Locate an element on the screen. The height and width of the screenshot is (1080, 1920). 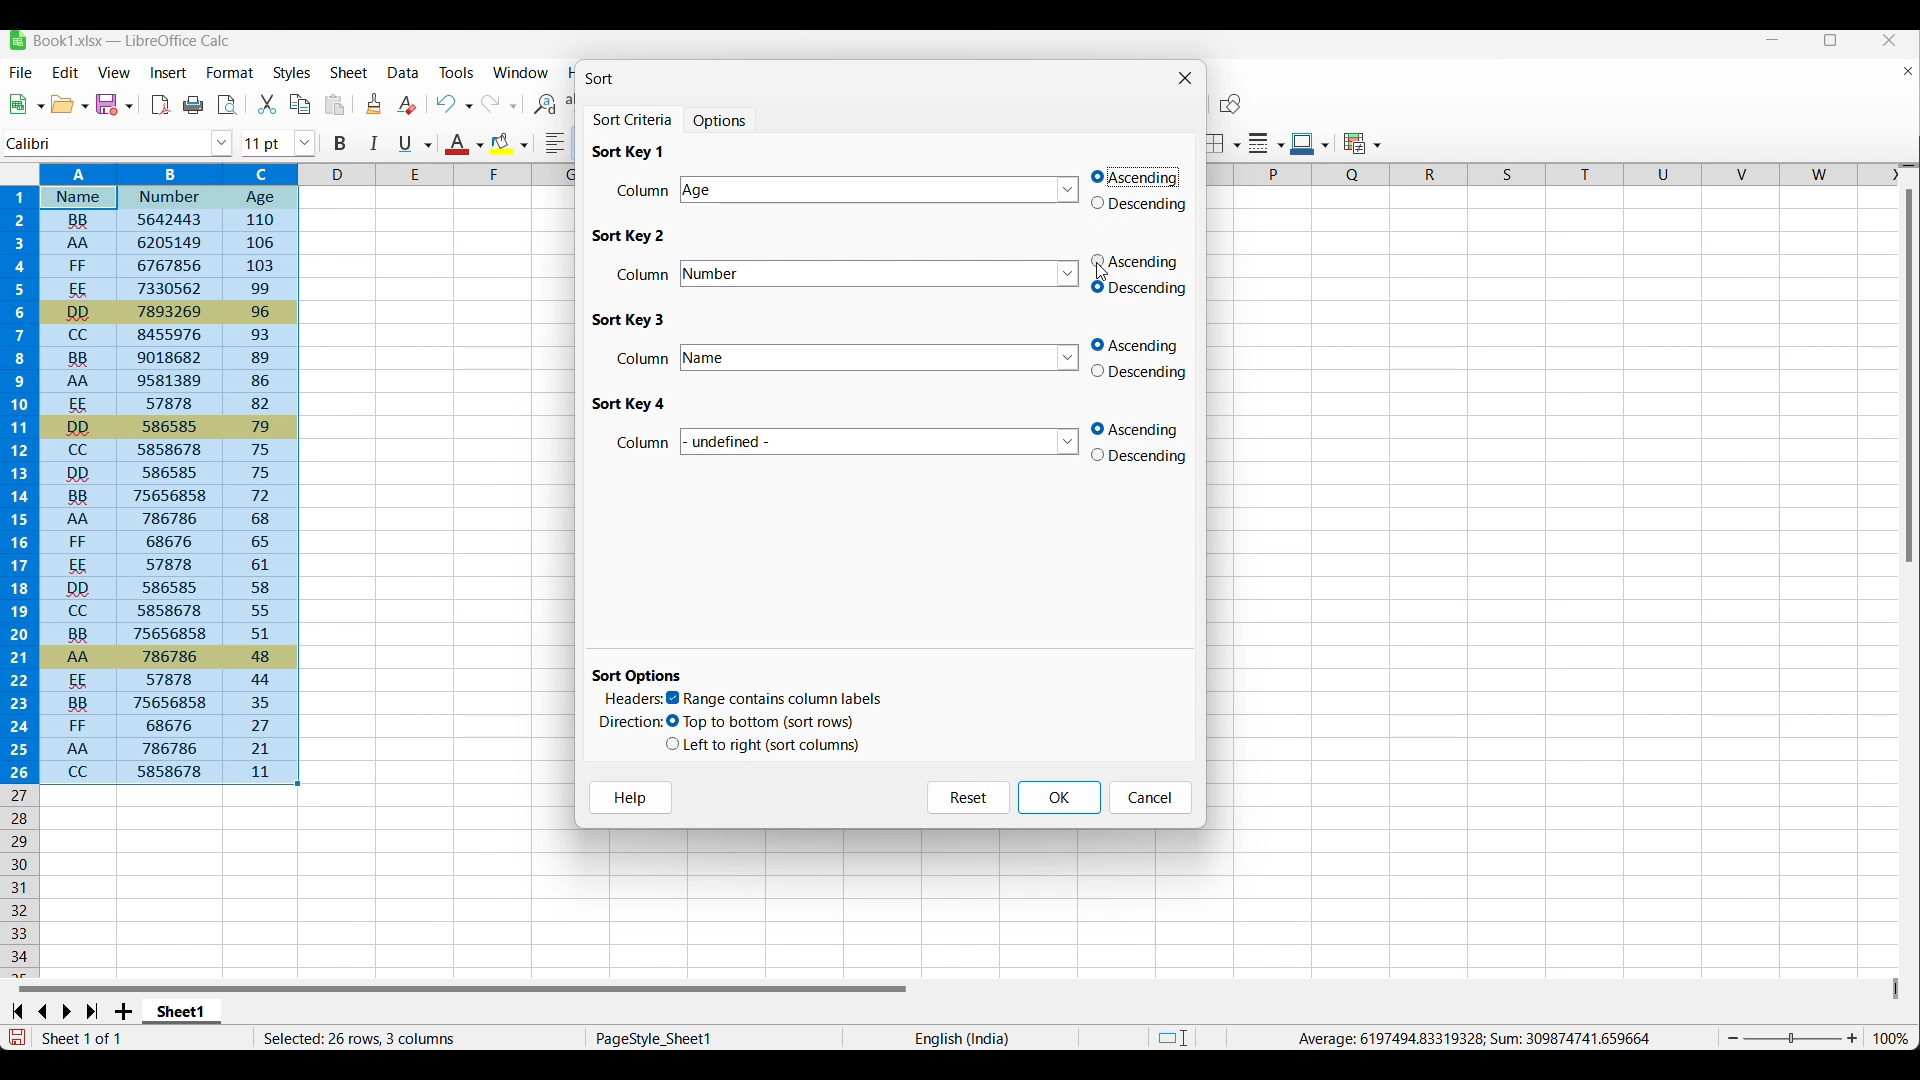
ascending is located at coordinates (1138, 261).